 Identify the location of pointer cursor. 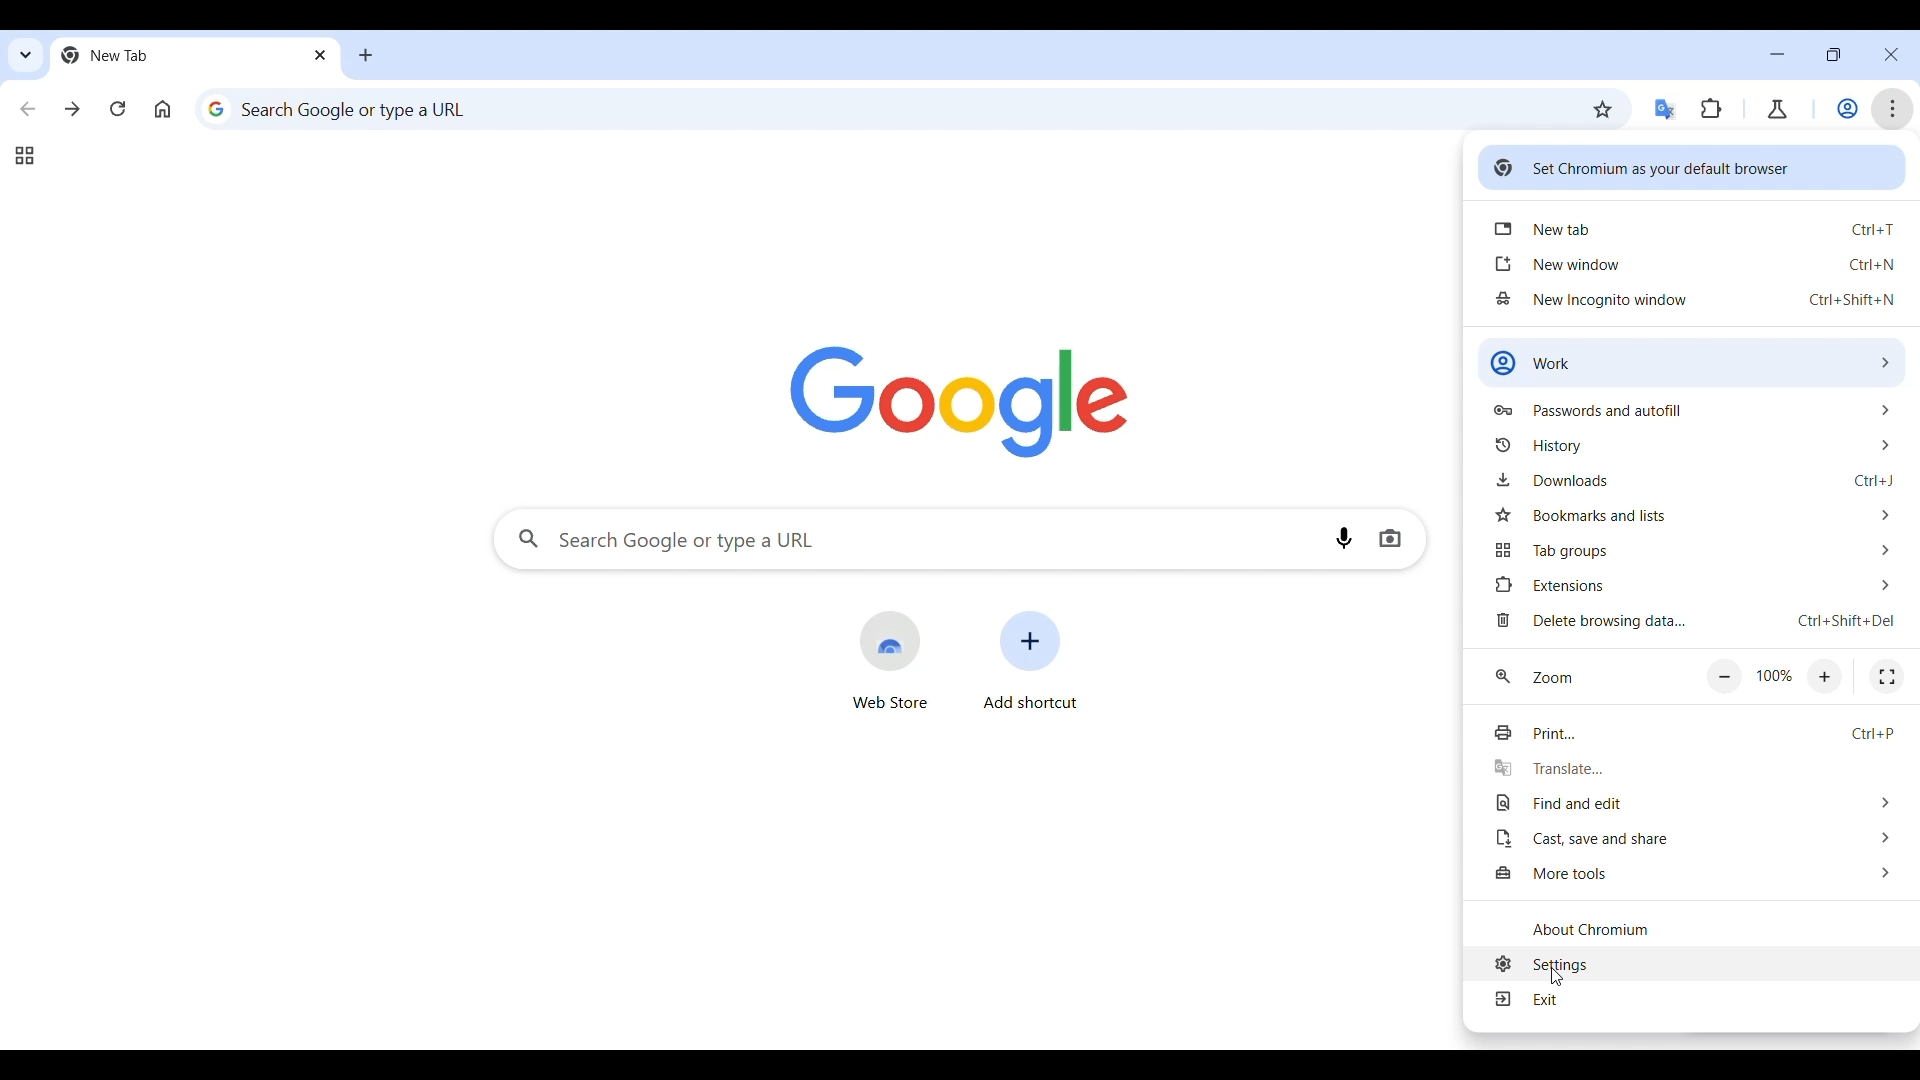
(1556, 978).